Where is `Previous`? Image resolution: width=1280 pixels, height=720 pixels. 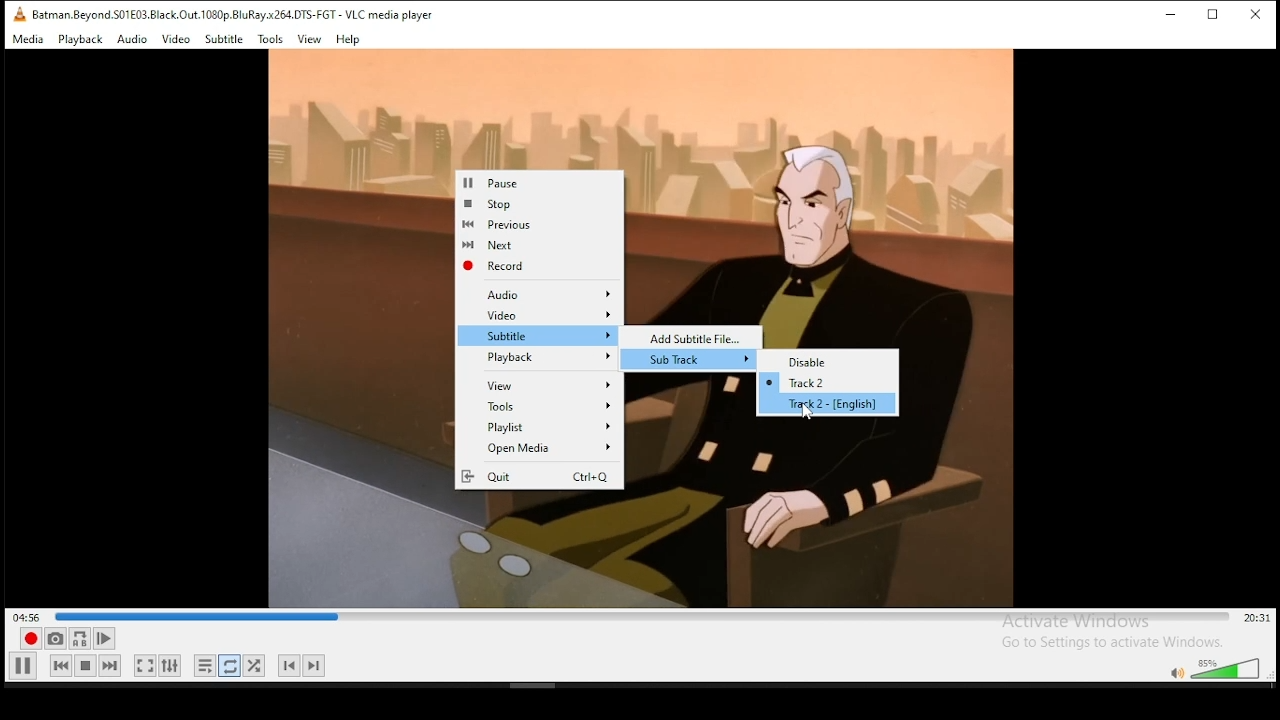 Previous is located at coordinates (535, 224).